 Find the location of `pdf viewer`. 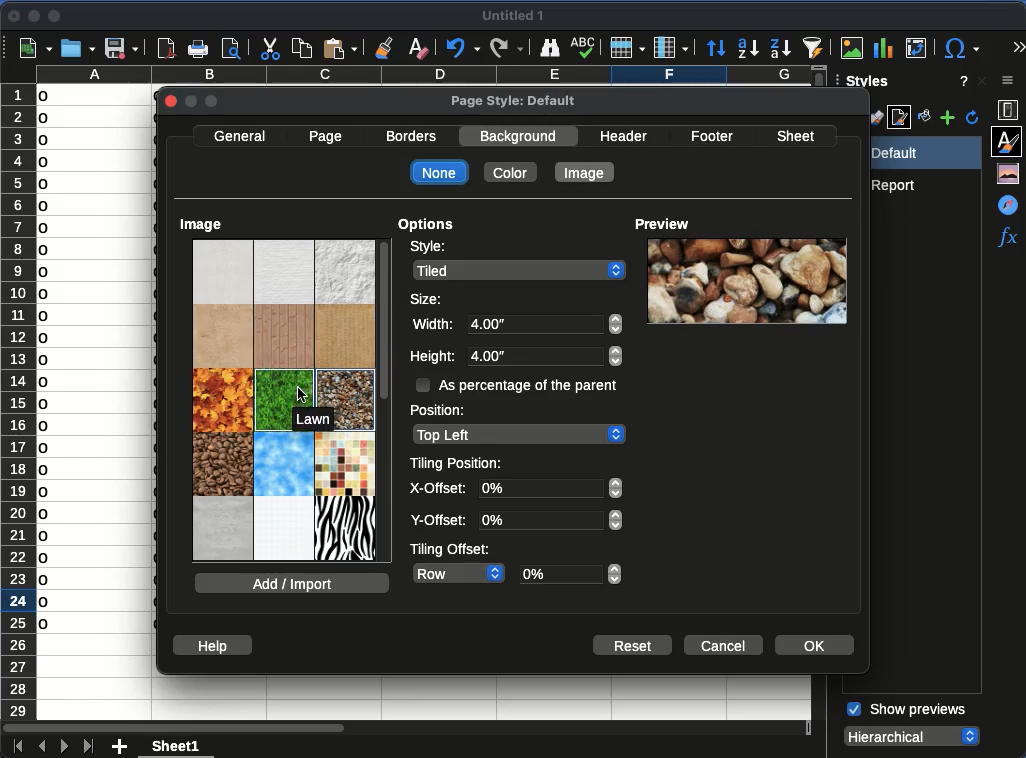

pdf viewer is located at coordinates (166, 48).